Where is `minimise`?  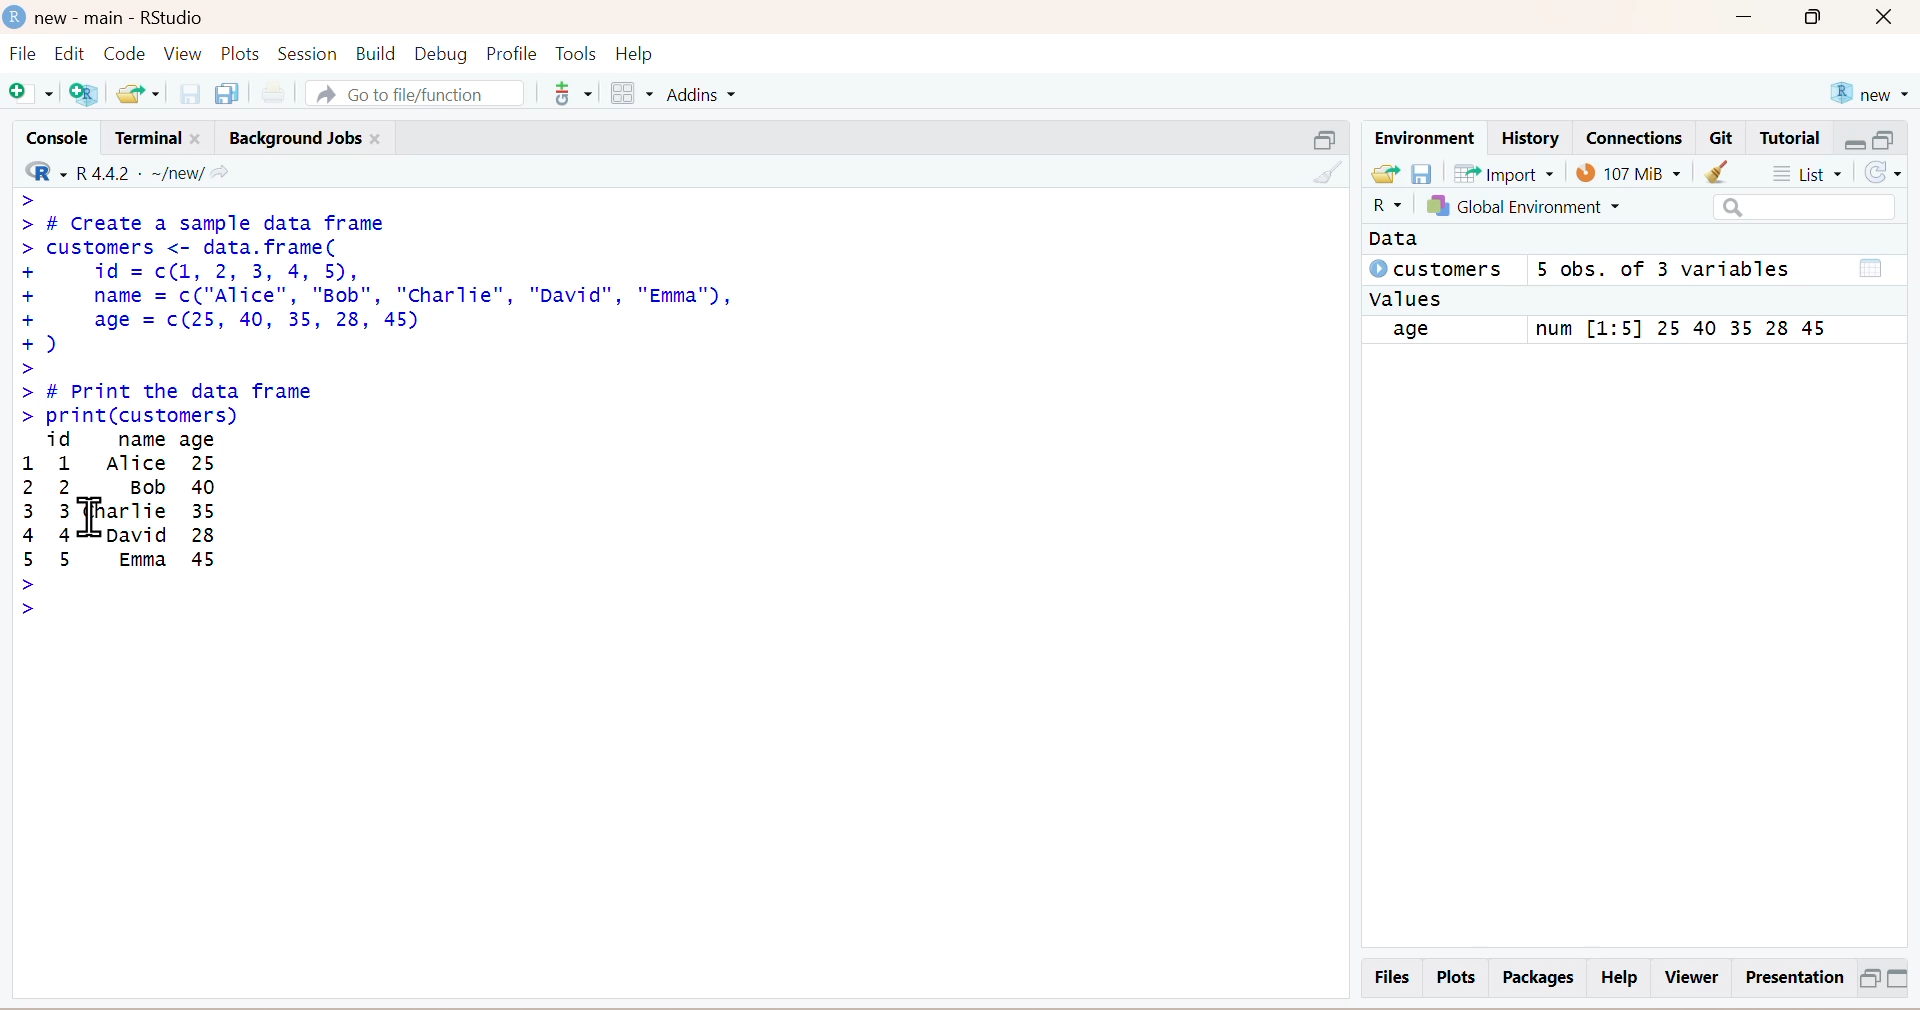 minimise is located at coordinates (1853, 139).